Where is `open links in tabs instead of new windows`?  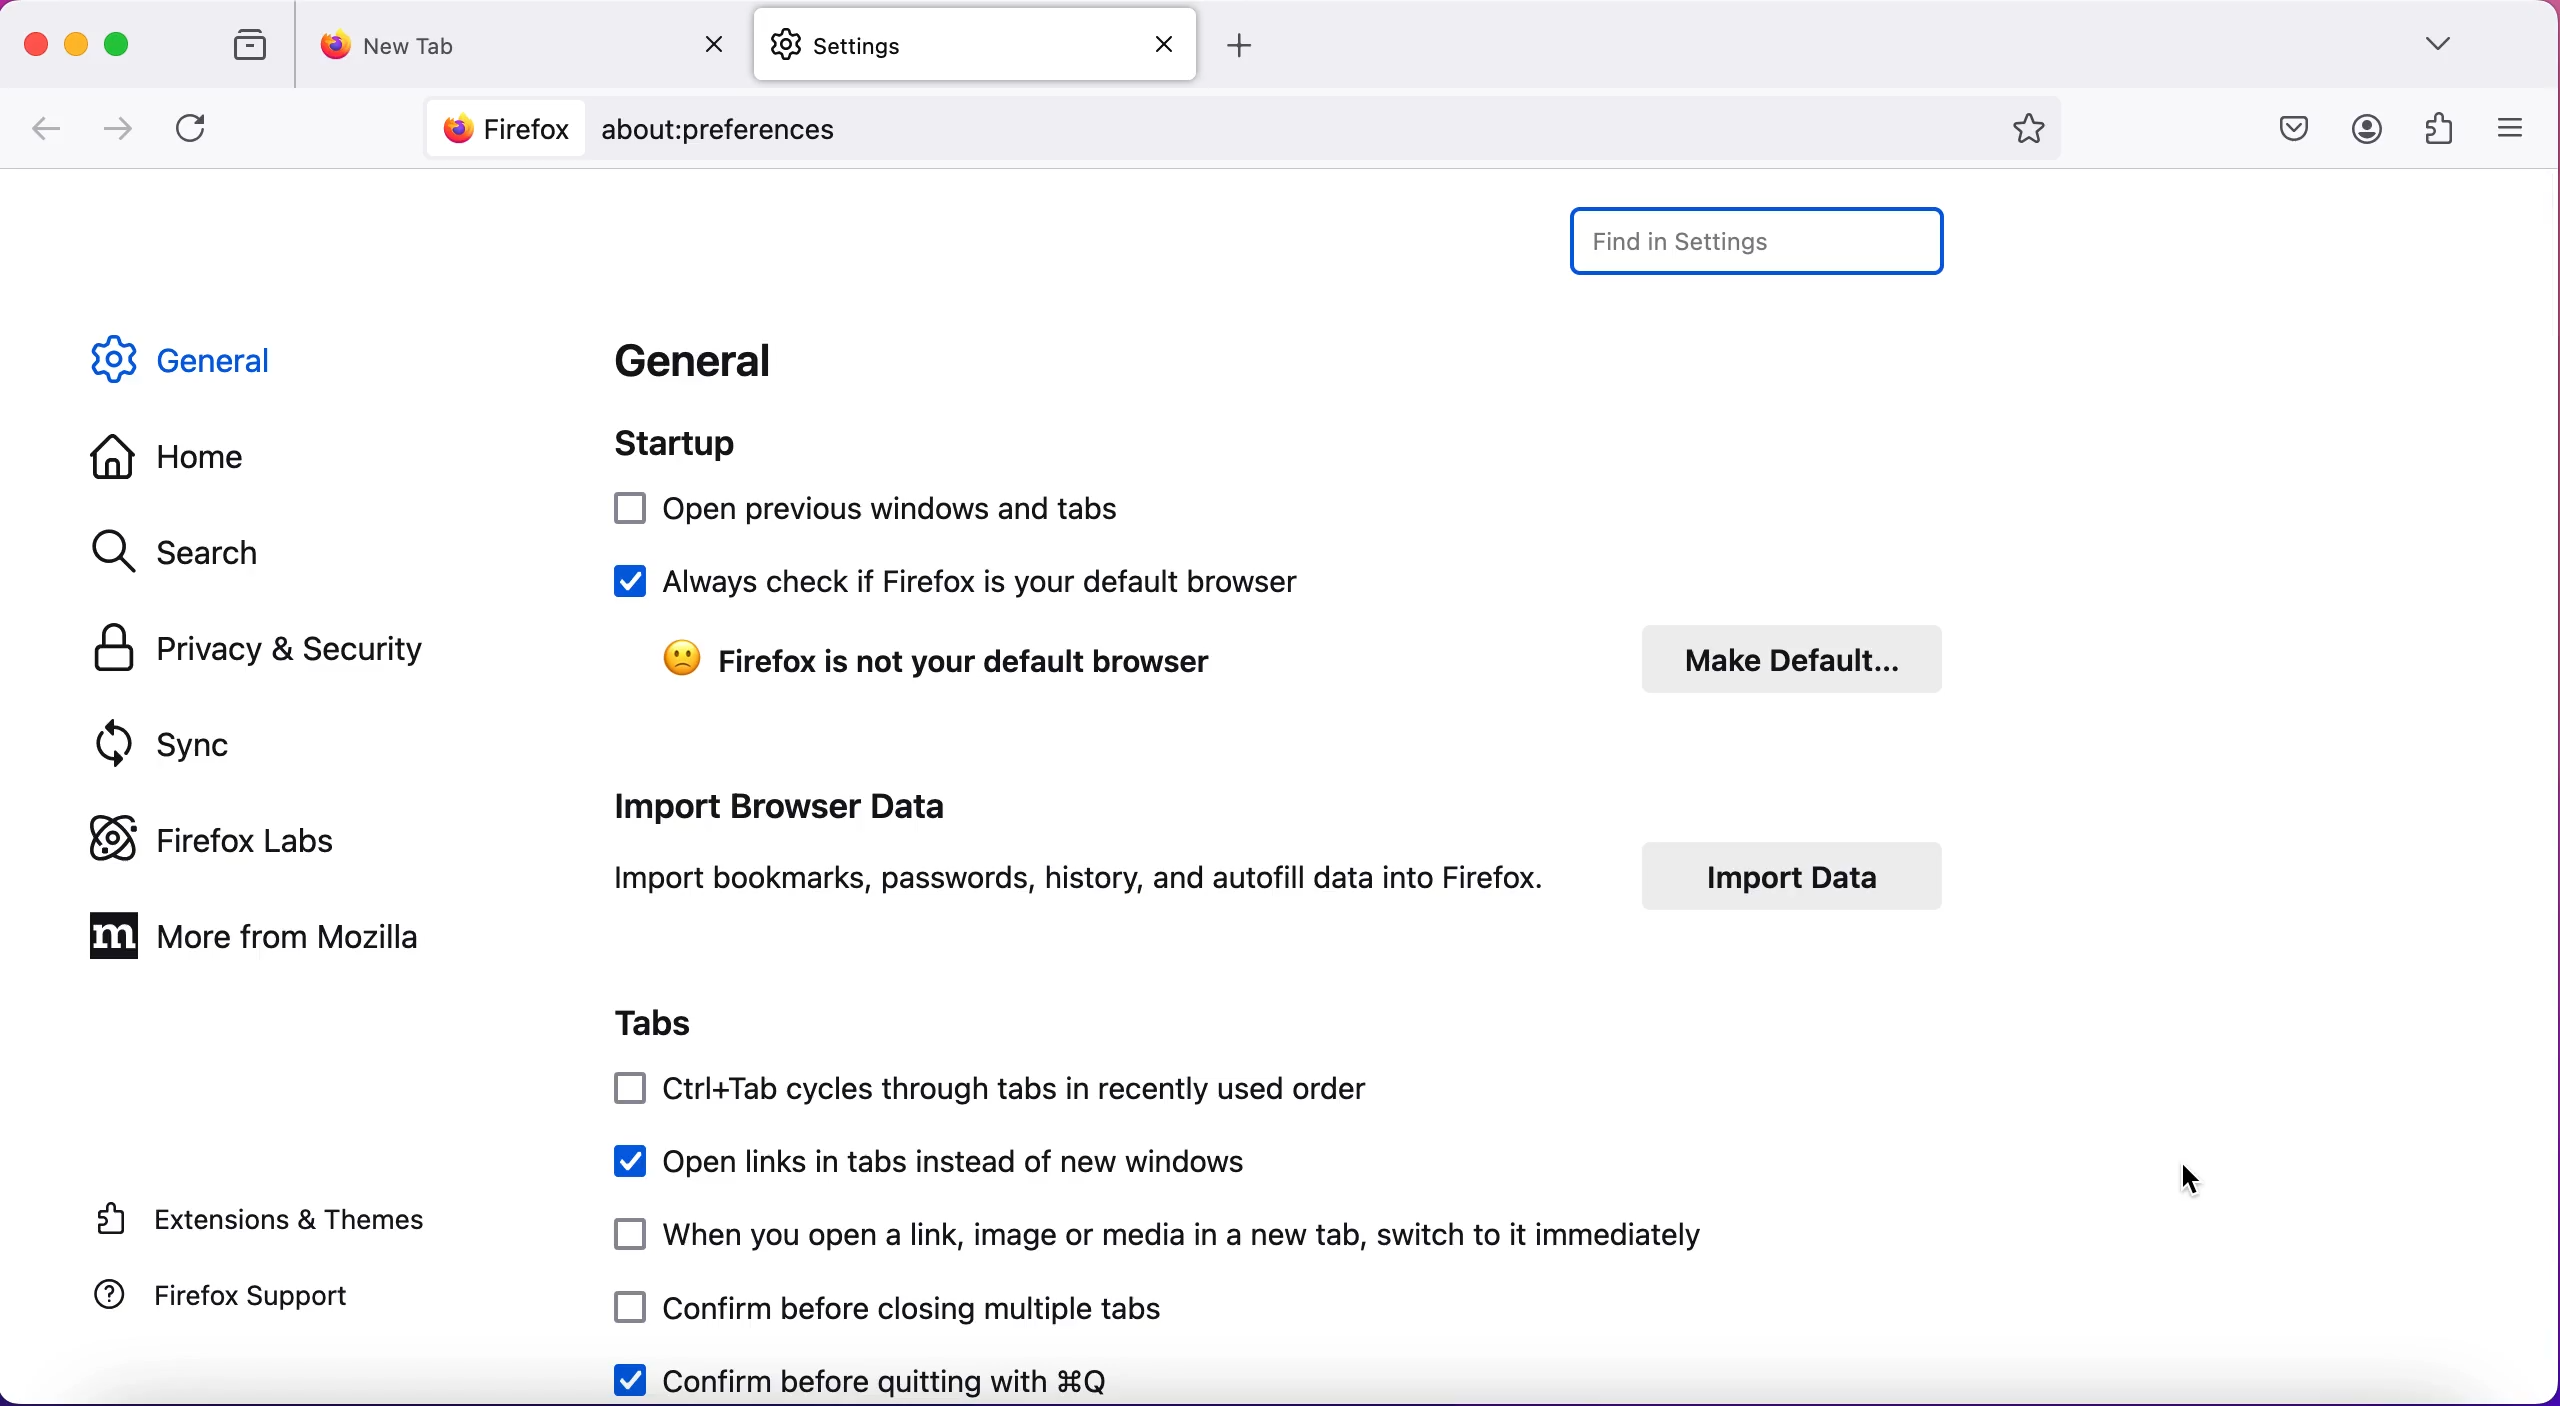 open links in tabs instead of new windows is located at coordinates (984, 1162).